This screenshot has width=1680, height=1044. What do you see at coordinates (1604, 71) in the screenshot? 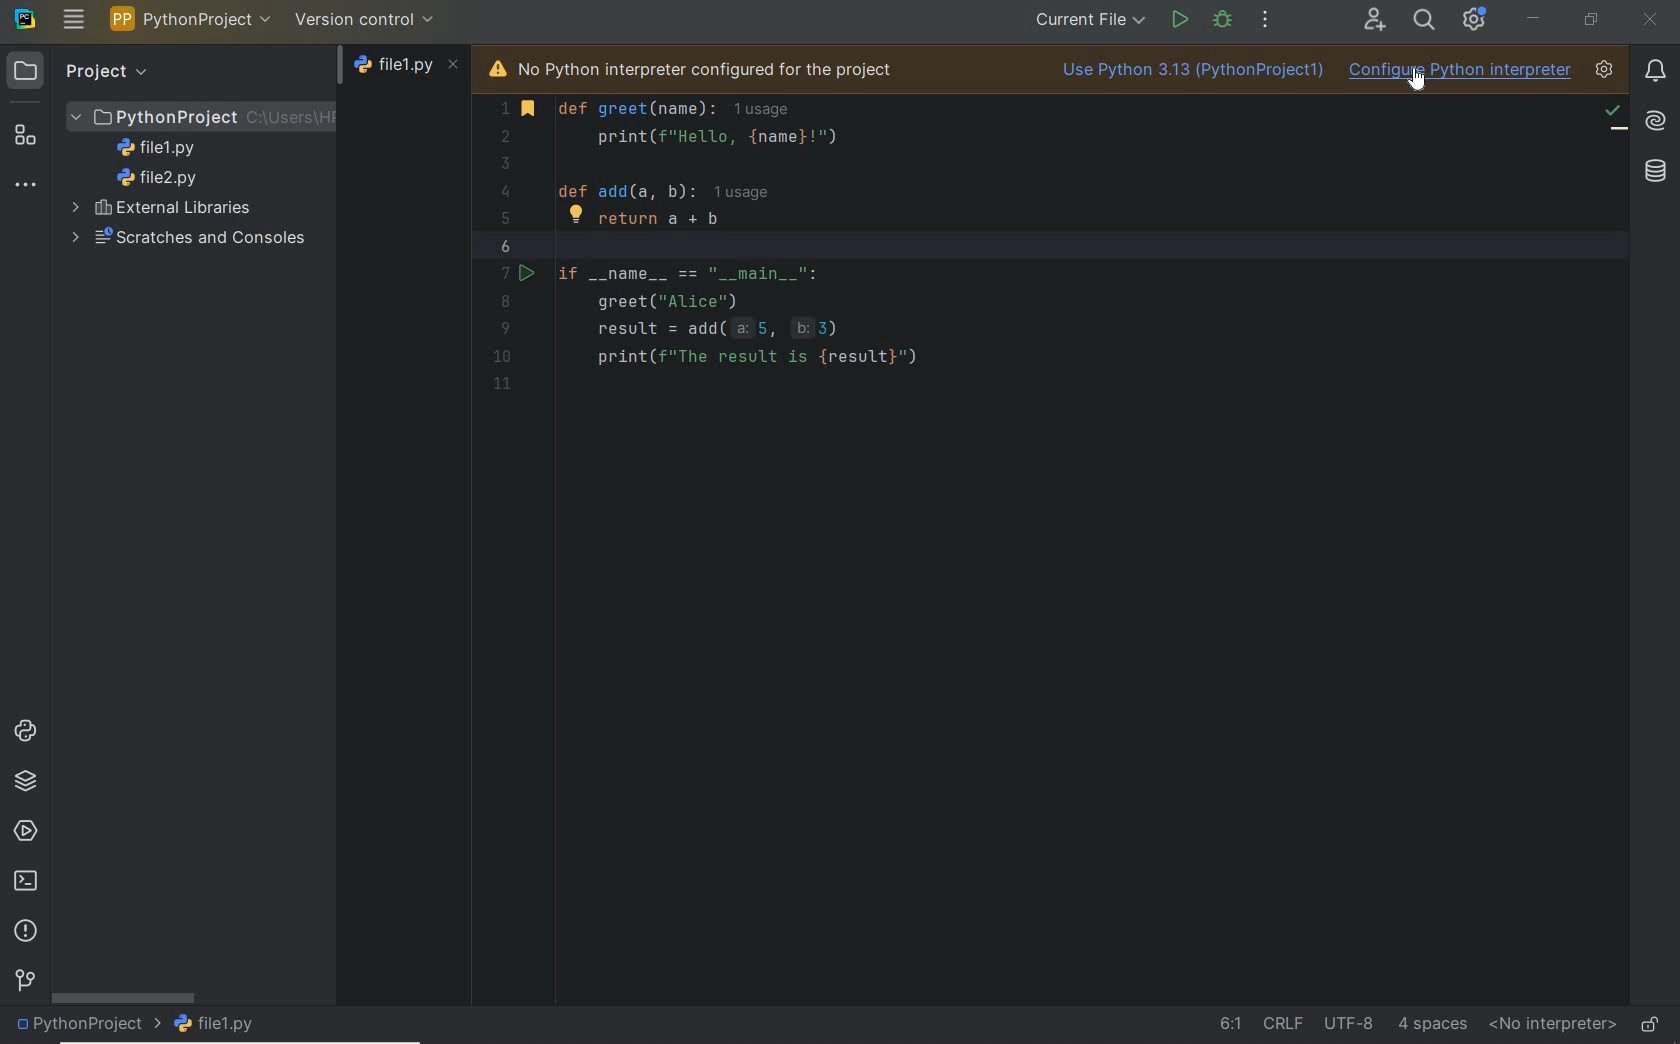
I see `python interpreter` at bounding box center [1604, 71].